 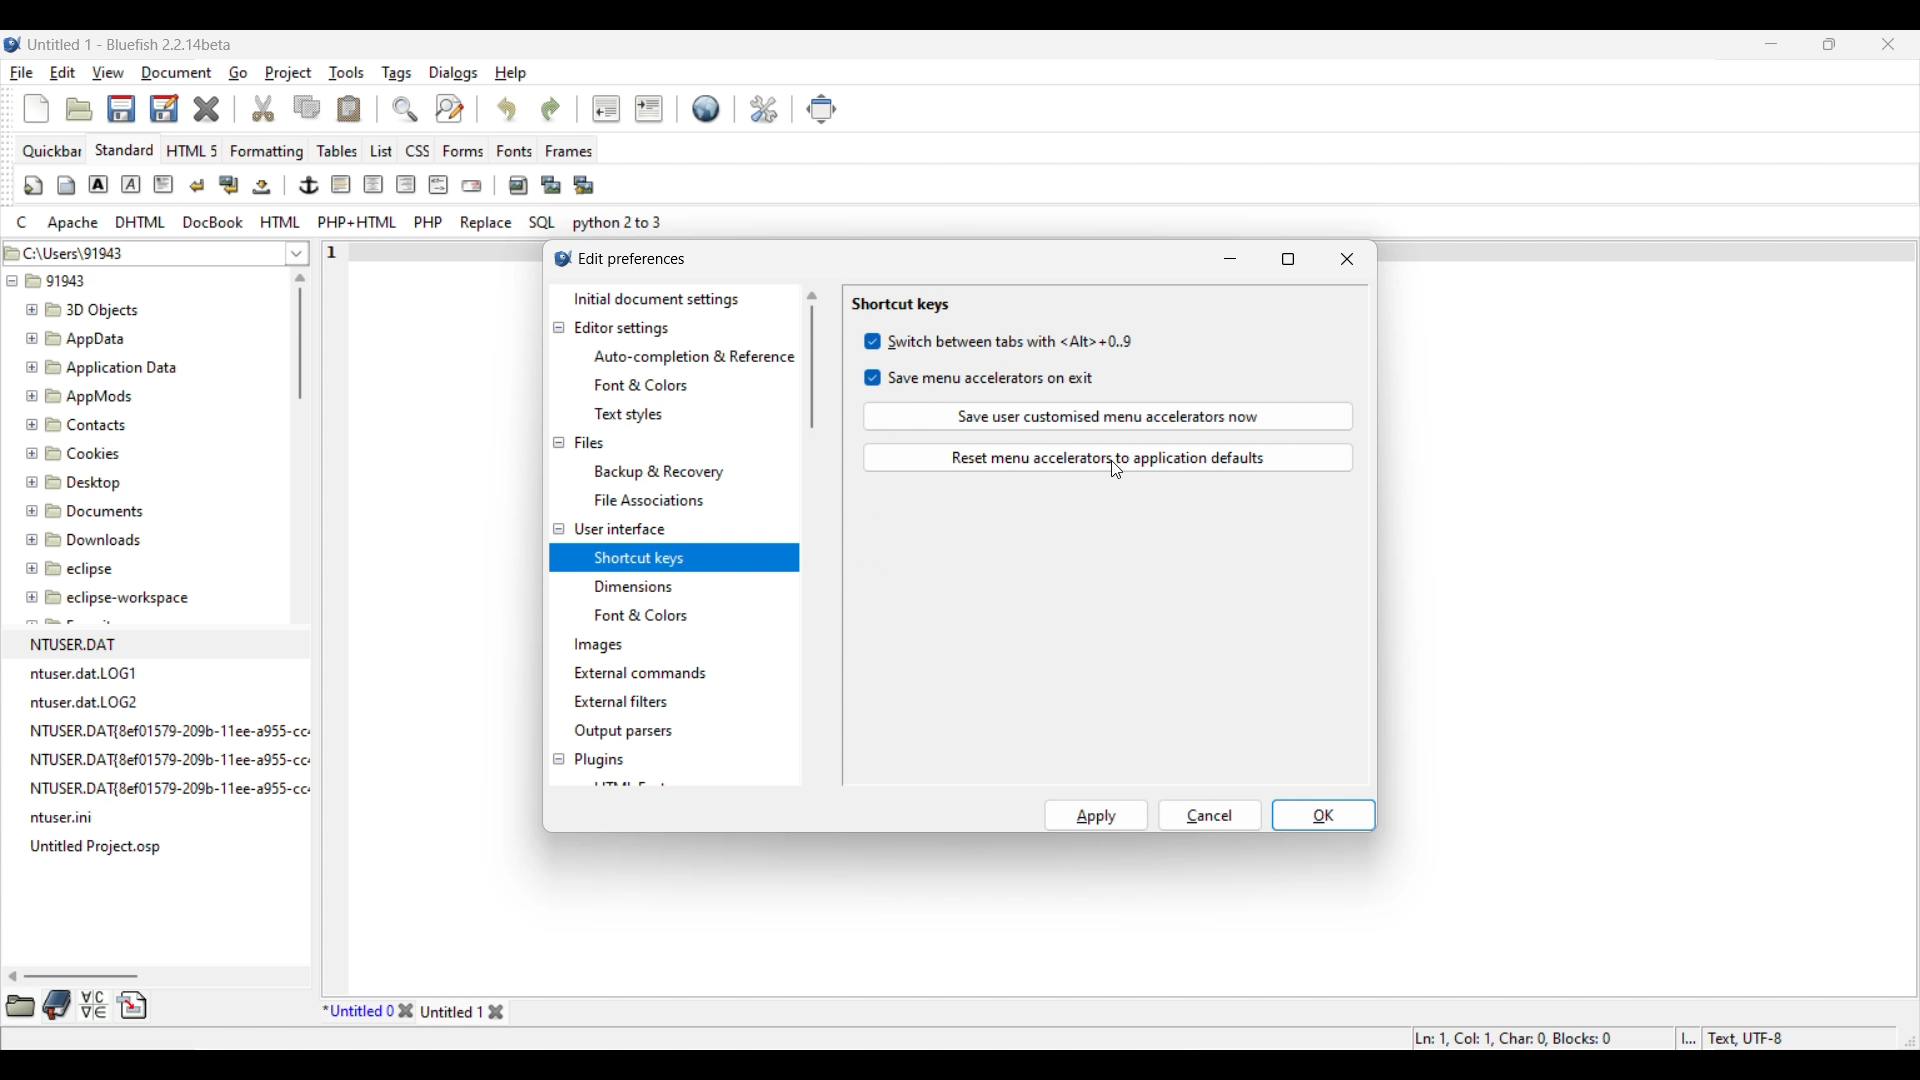 What do you see at coordinates (381, 151) in the screenshot?
I see `List` at bounding box center [381, 151].